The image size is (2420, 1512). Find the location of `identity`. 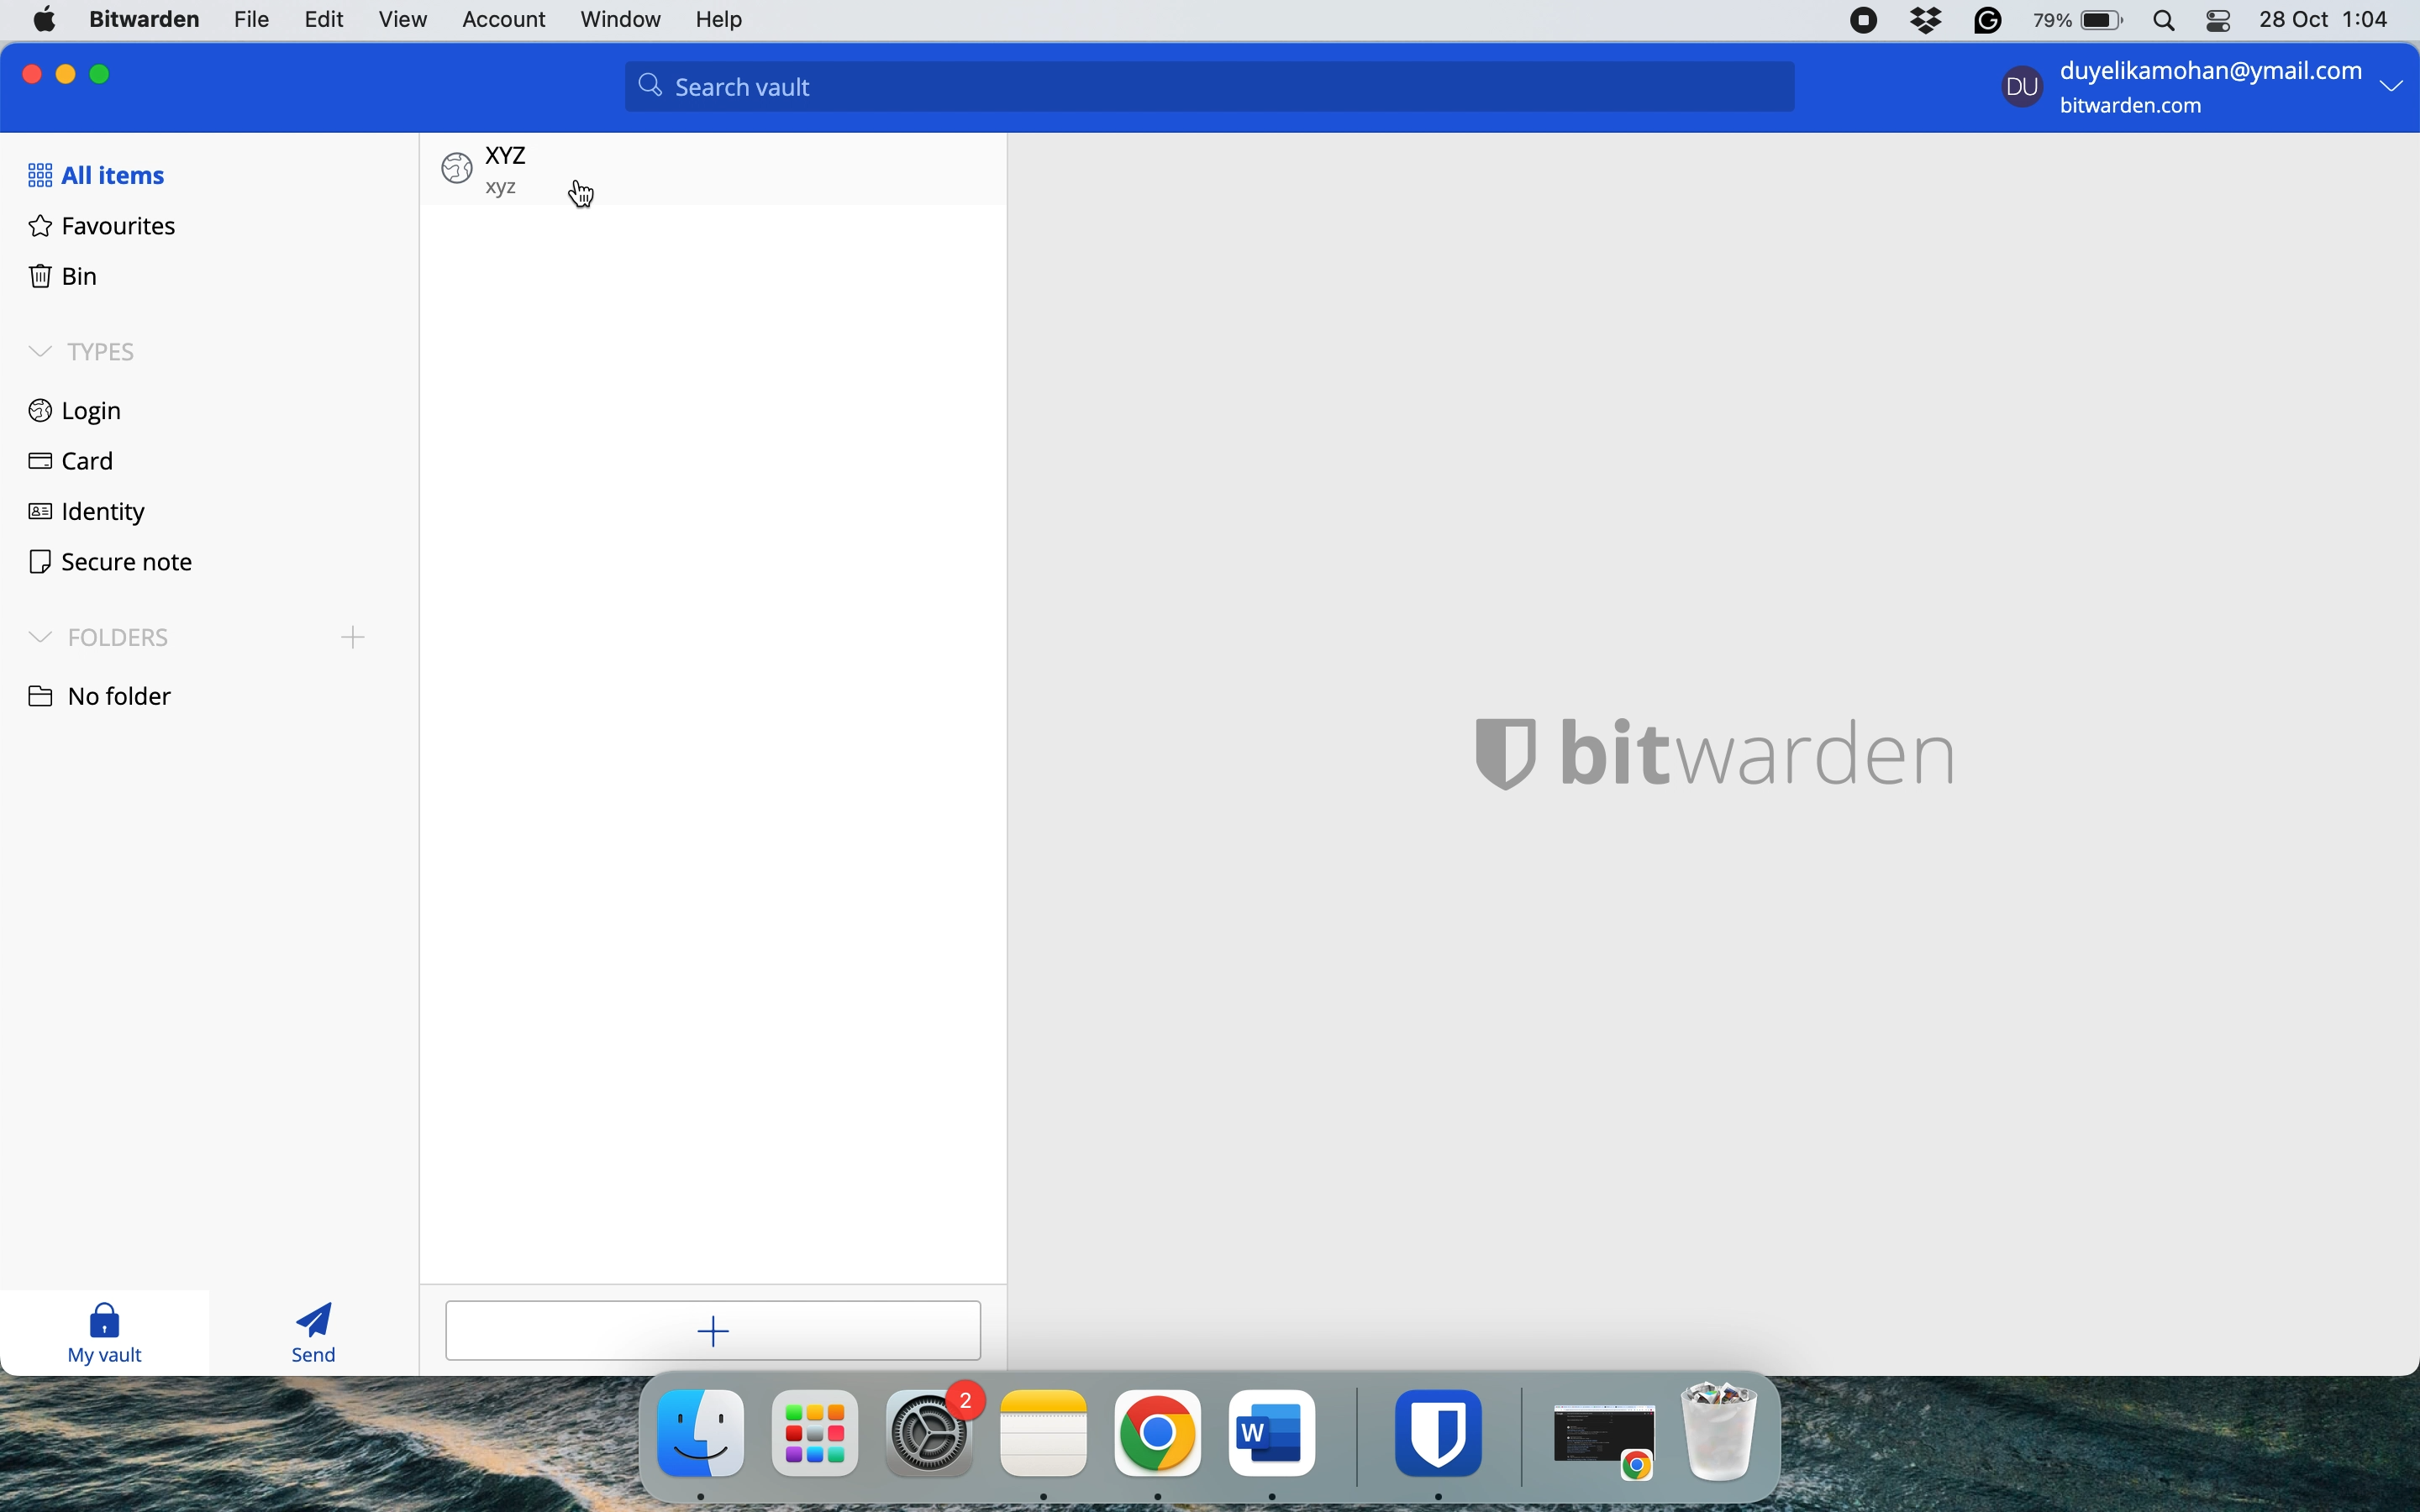

identity is located at coordinates (87, 516).